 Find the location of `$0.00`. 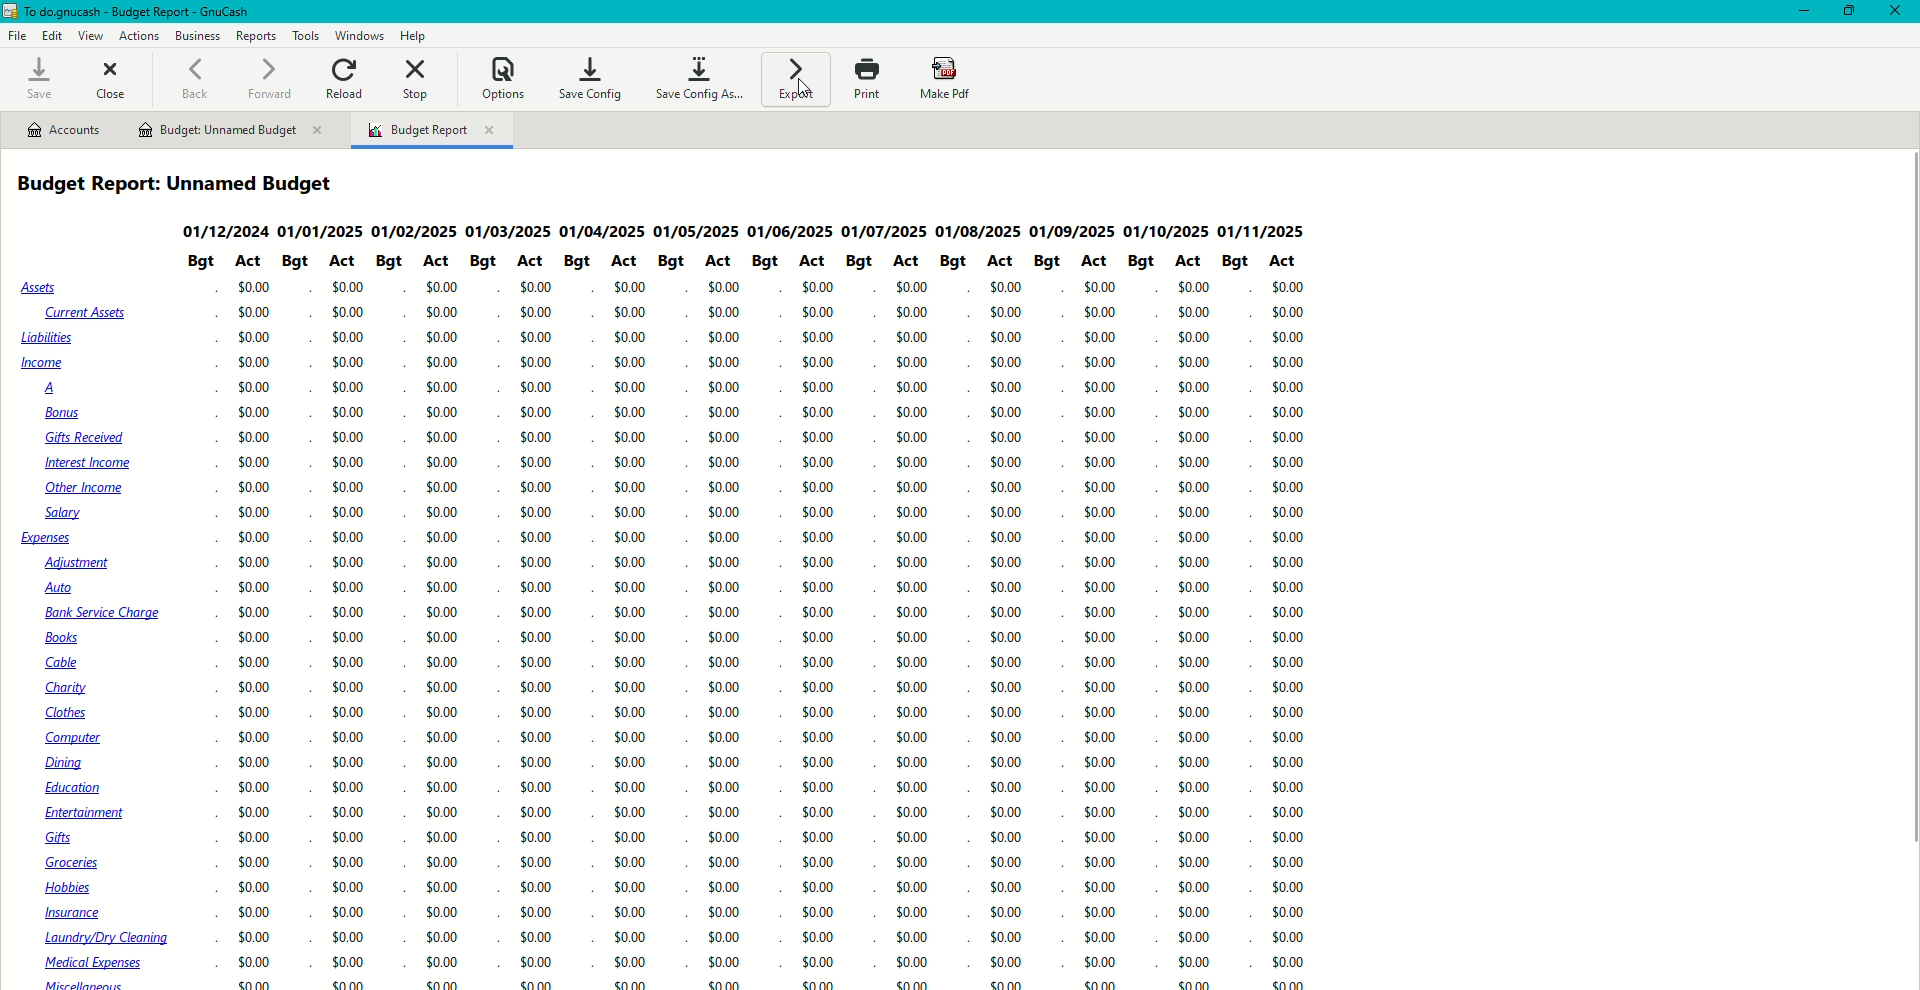

$0.00 is located at coordinates (625, 764).